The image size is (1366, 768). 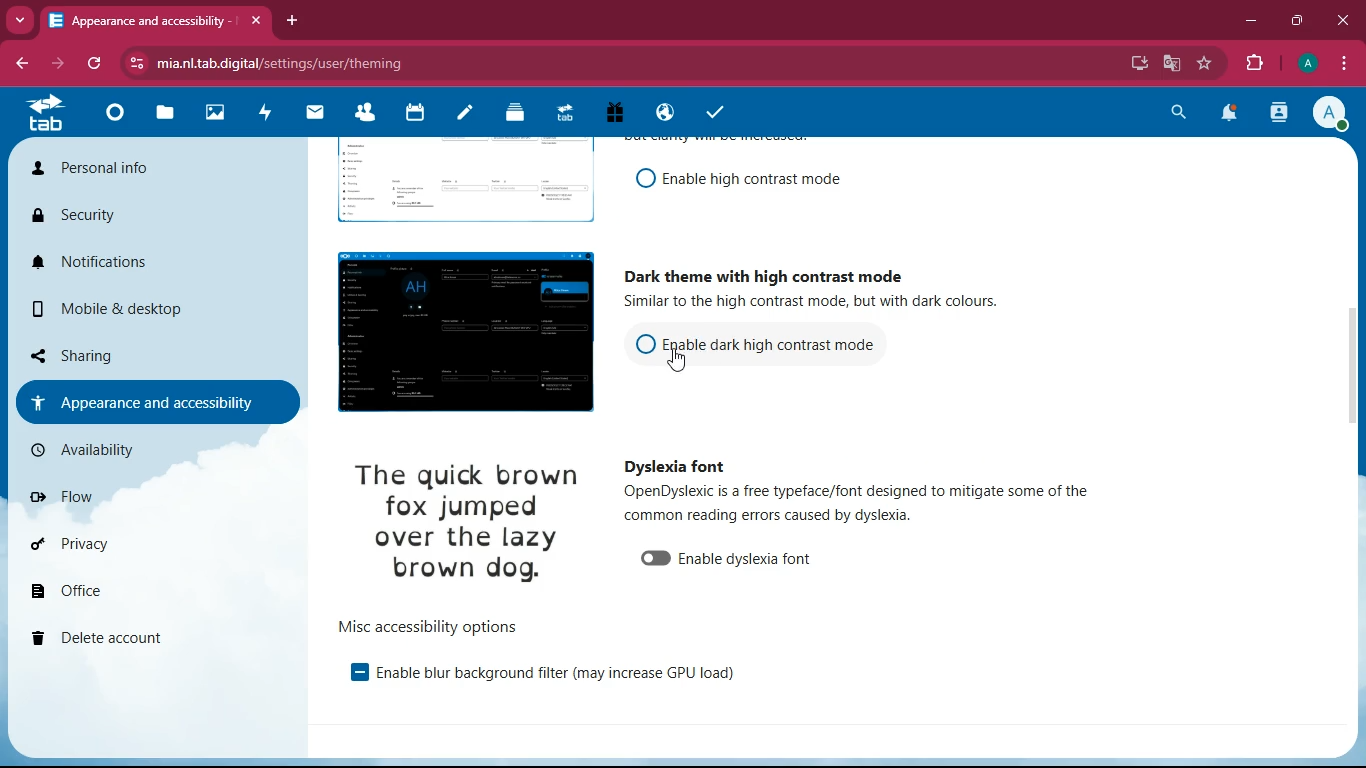 I want to click on mobile, so click(x=130, y=308).